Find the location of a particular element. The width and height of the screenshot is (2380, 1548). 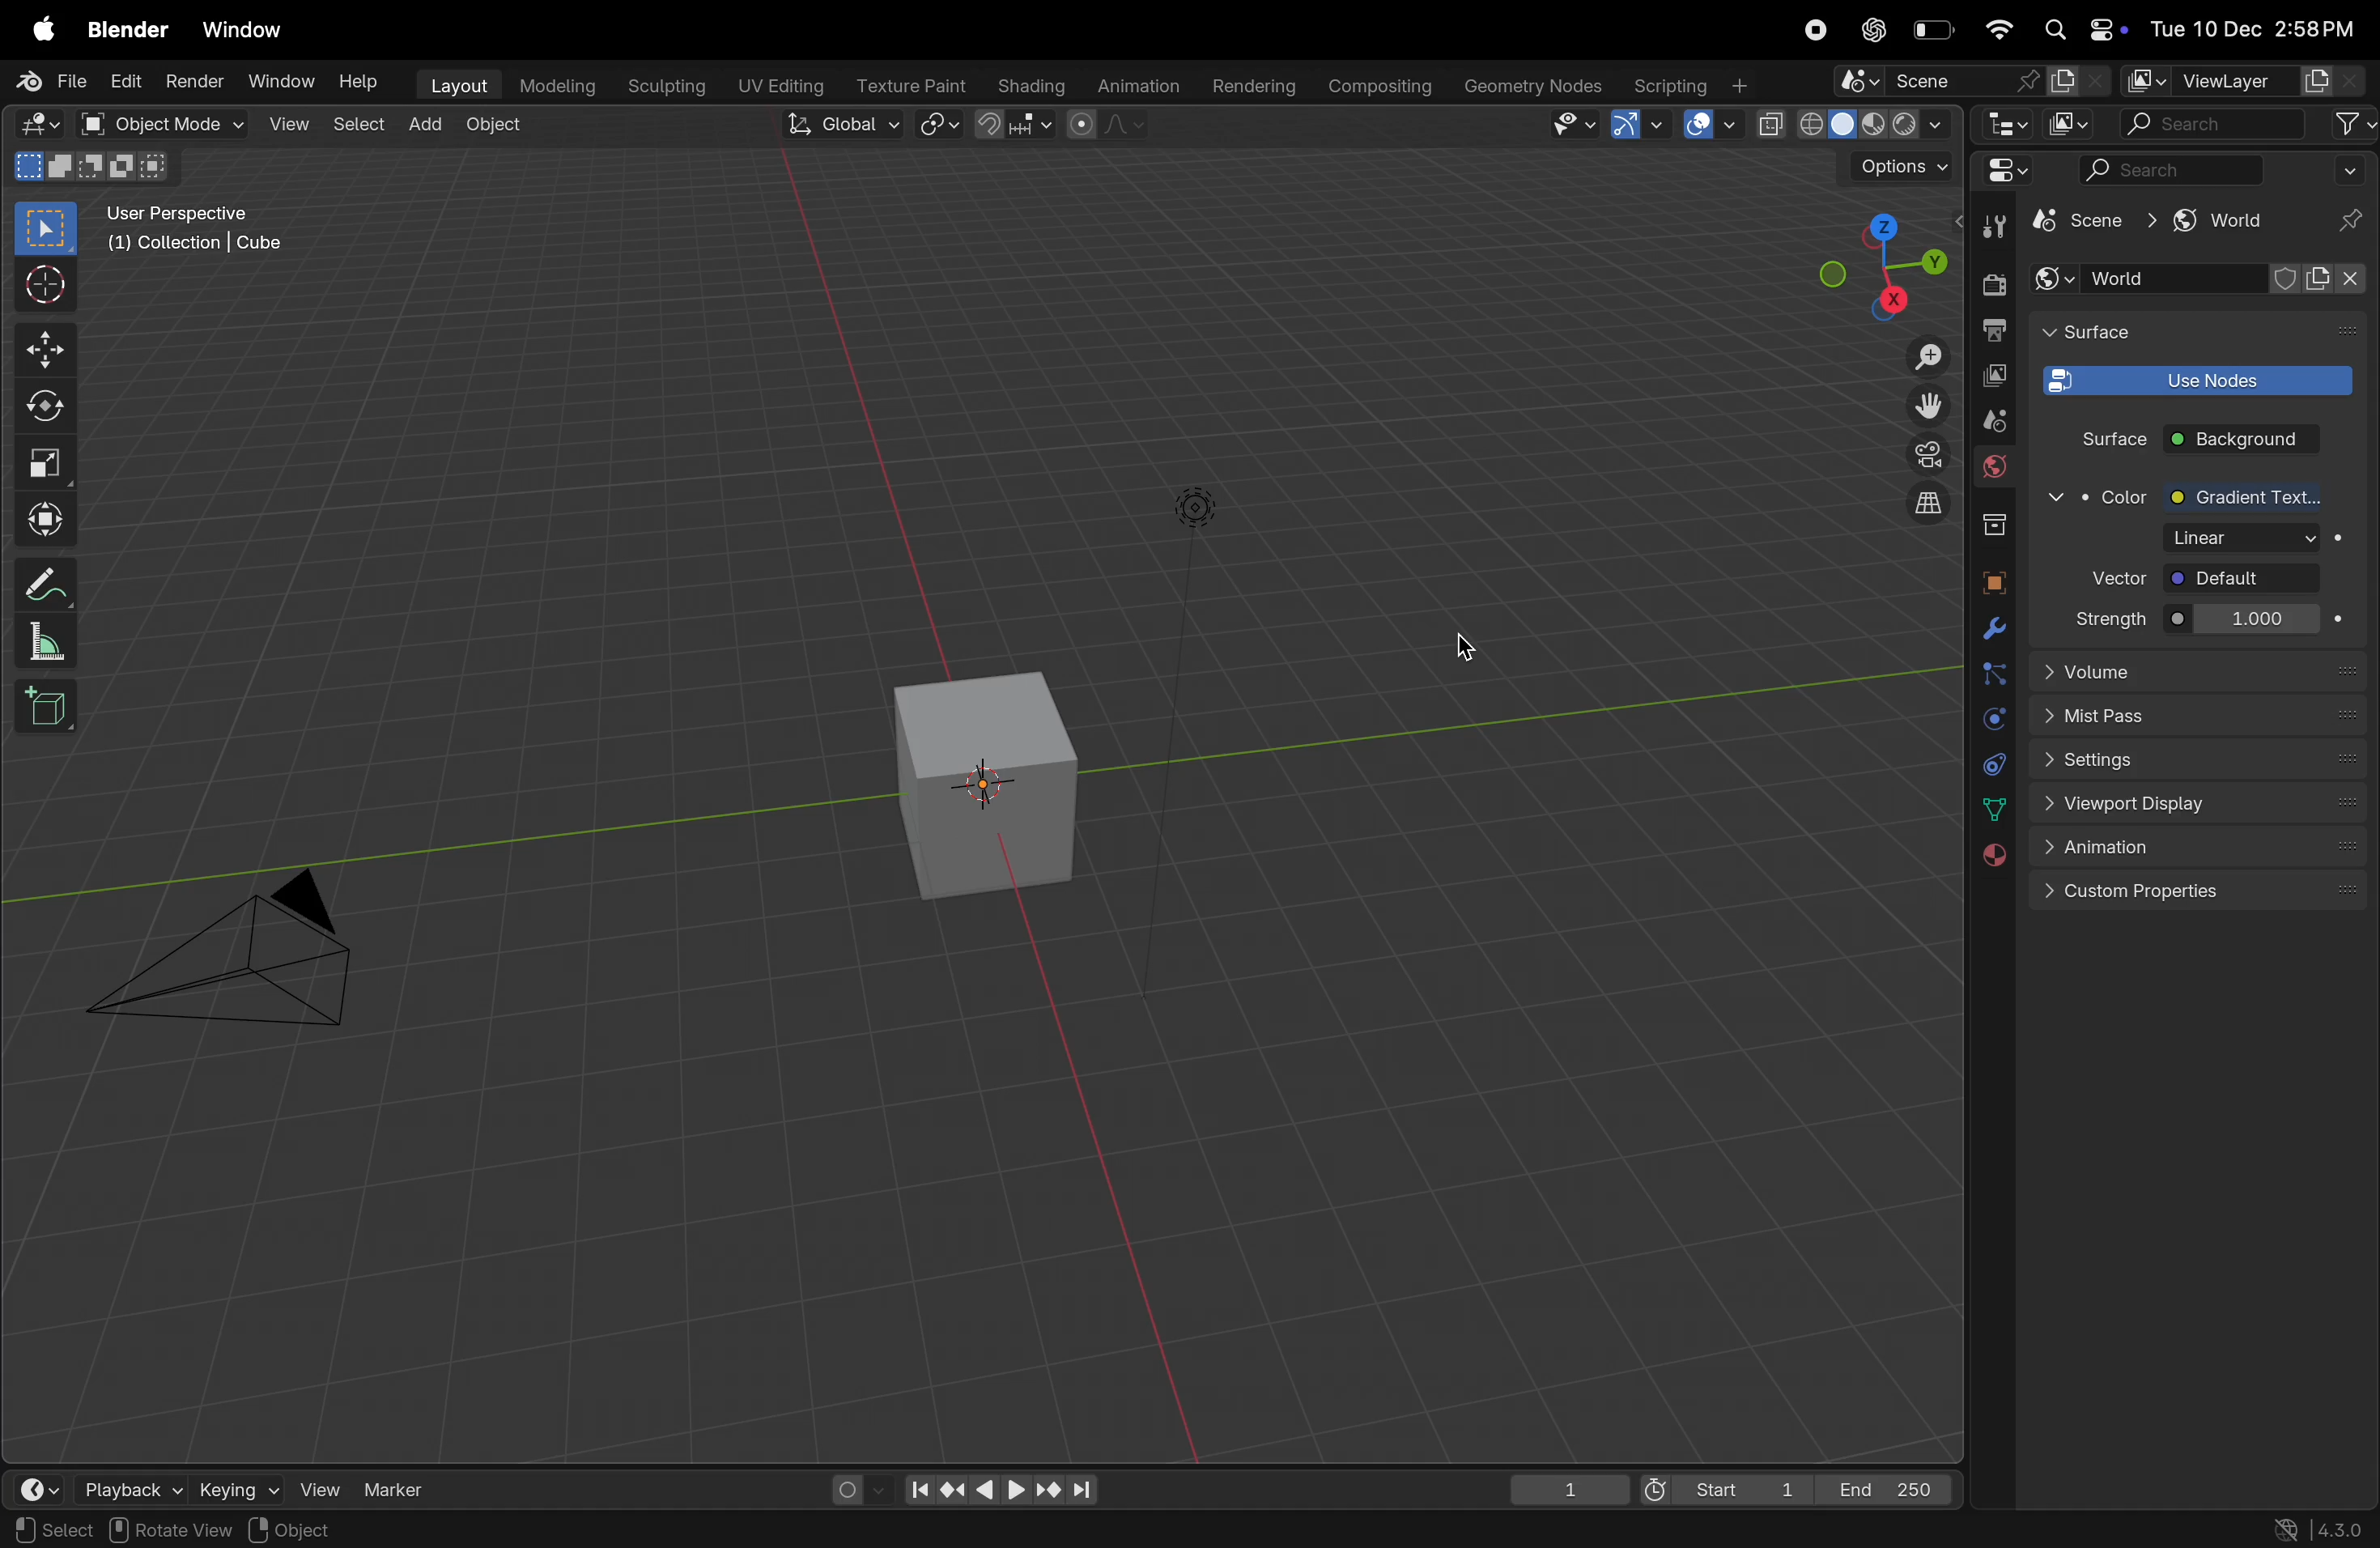

scene is located at coordinates (1968, 83).